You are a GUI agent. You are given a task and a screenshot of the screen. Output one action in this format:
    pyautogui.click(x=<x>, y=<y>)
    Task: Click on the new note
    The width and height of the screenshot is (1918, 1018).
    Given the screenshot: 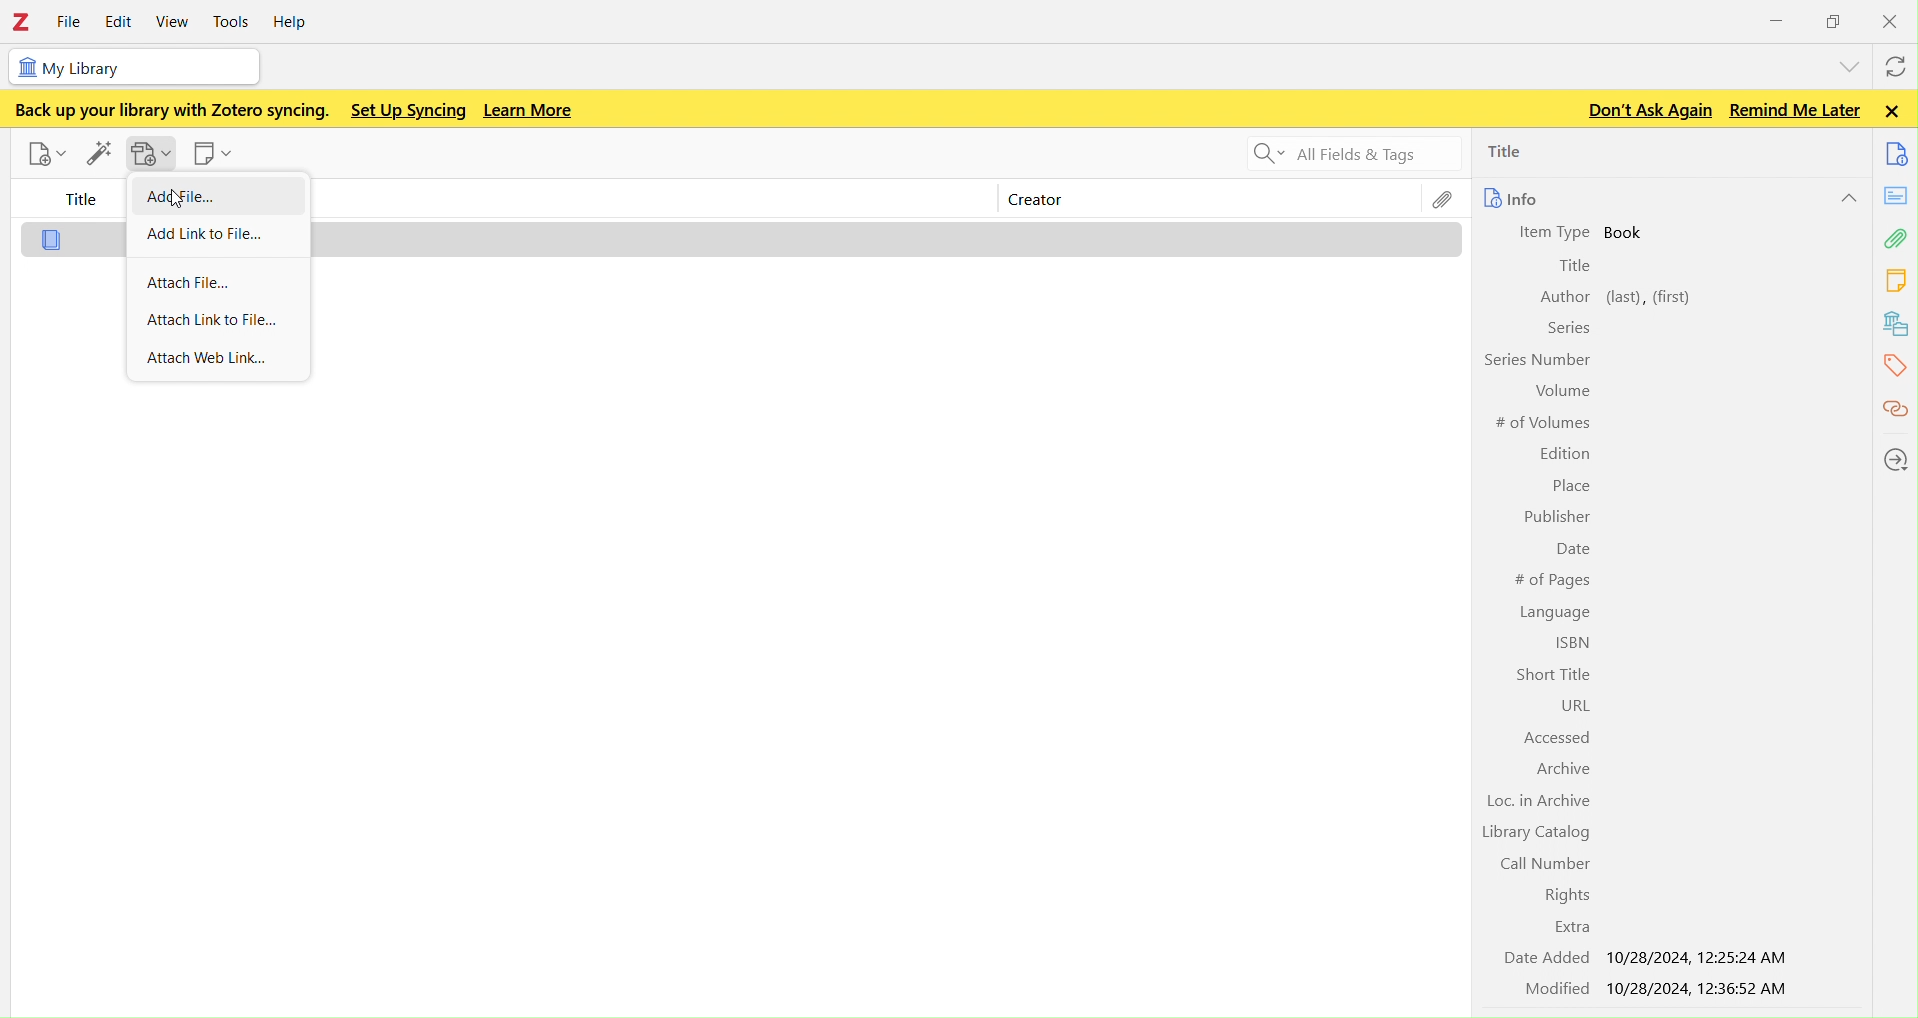 What is the action you would take?
    pyautogui.click(x=215, y=151)
    